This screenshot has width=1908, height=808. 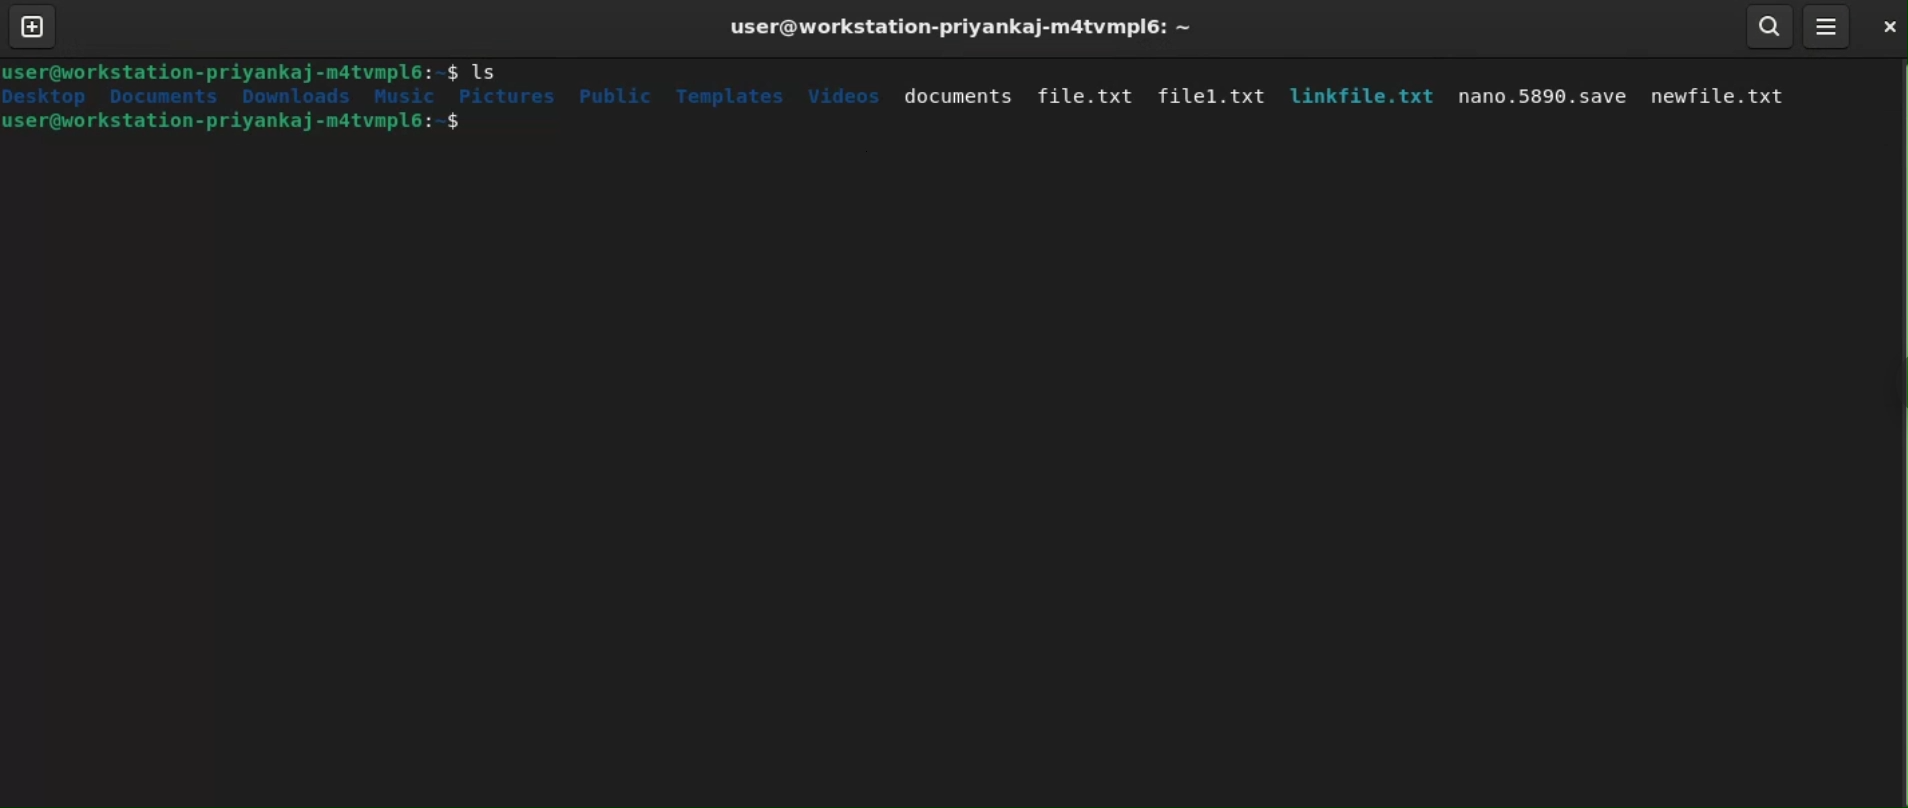 What do you see at coordinates (958, 98) in the screenshot?
I see `documents` at bounding box center [958, 98].